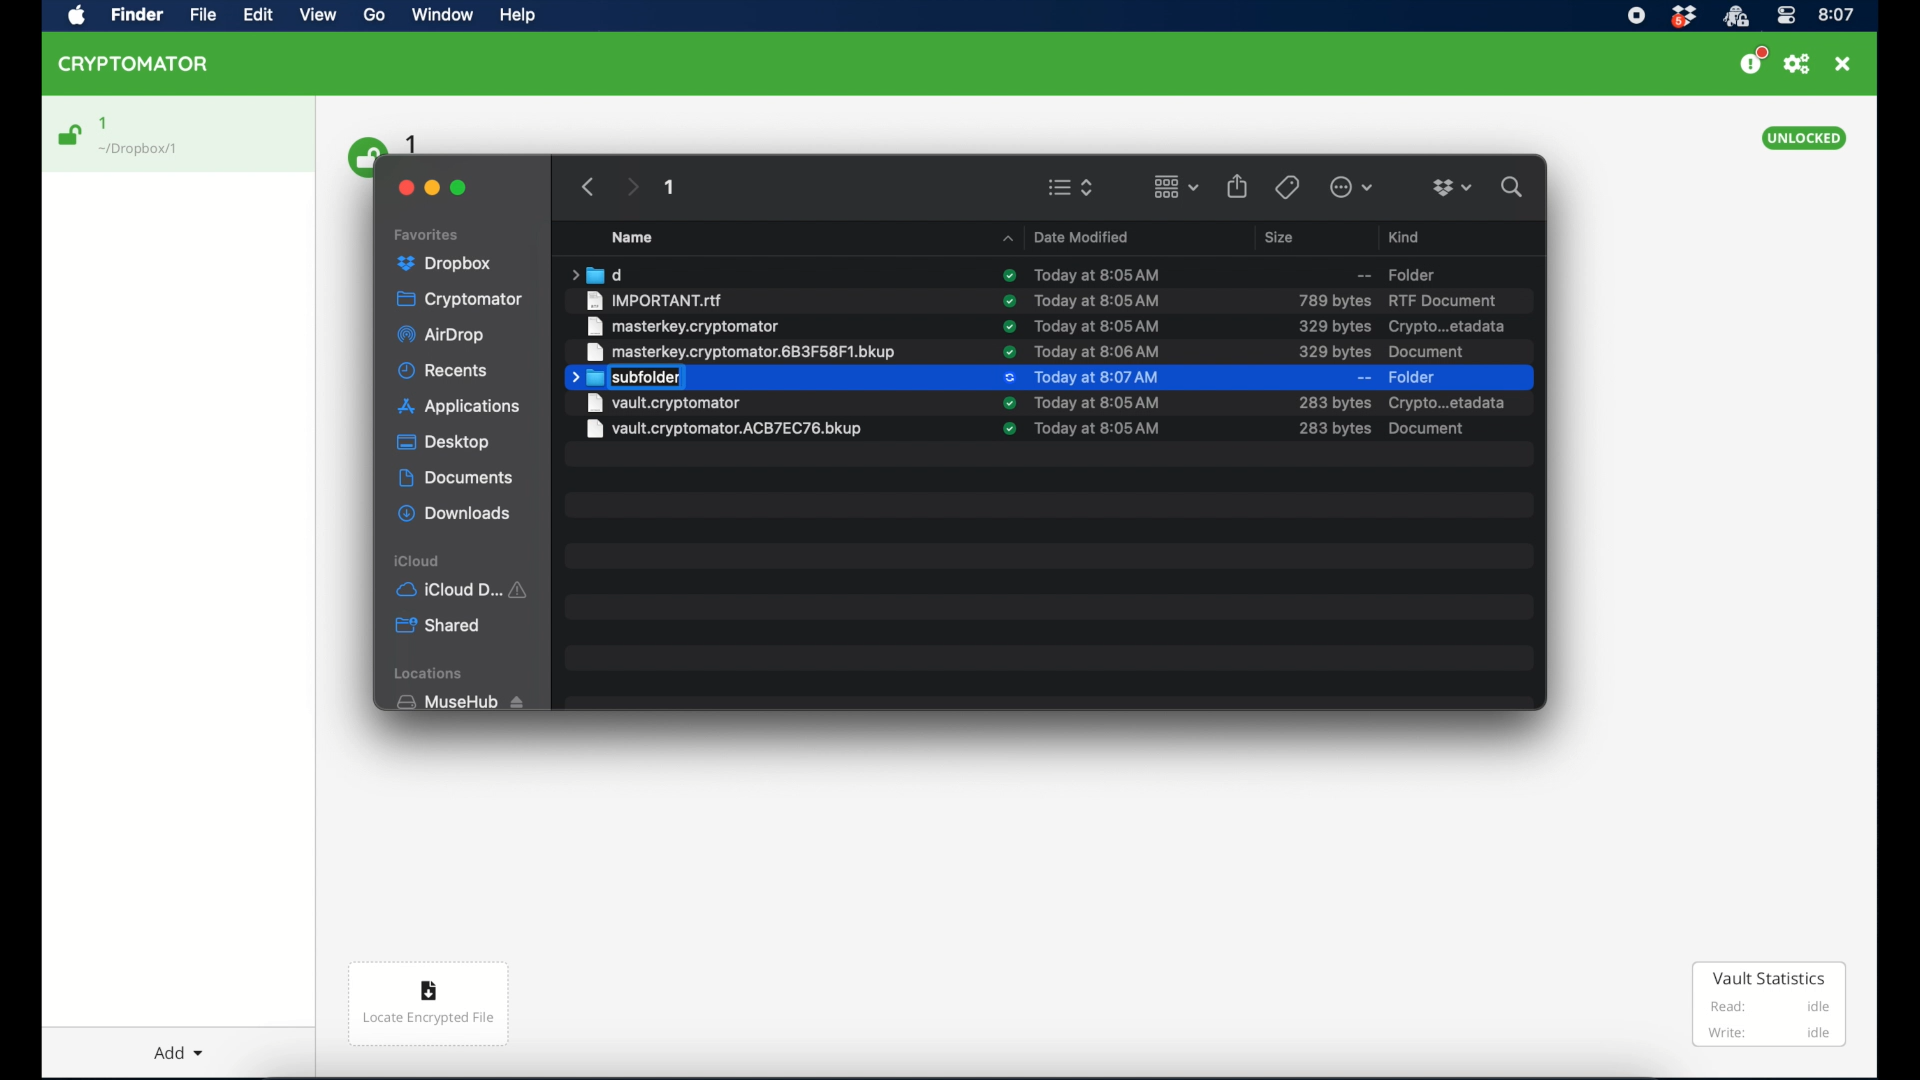  What do you see at coordinates (1447, 327) in the screenshot?
I see `crypto` at bounding box center [1447, 327].